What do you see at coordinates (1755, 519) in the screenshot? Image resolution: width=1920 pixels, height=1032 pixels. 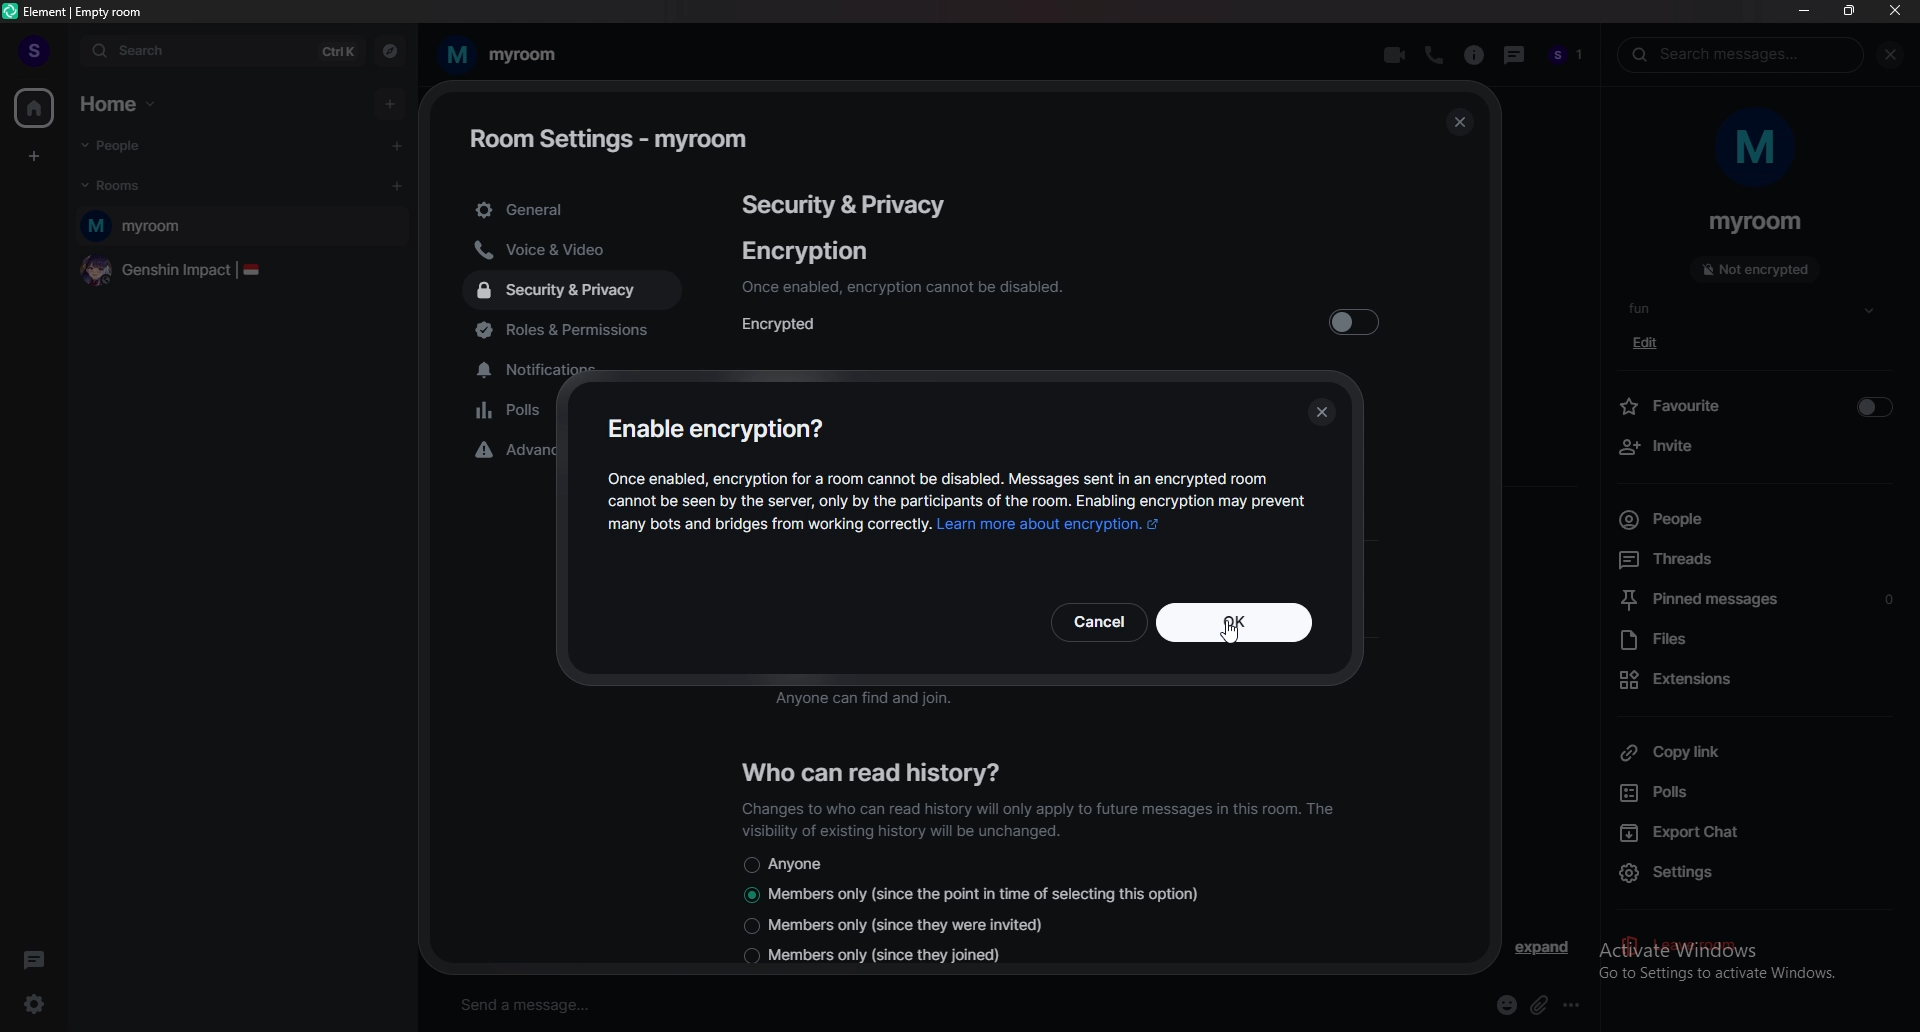 I see `people` at bounding box center [1755, 519].